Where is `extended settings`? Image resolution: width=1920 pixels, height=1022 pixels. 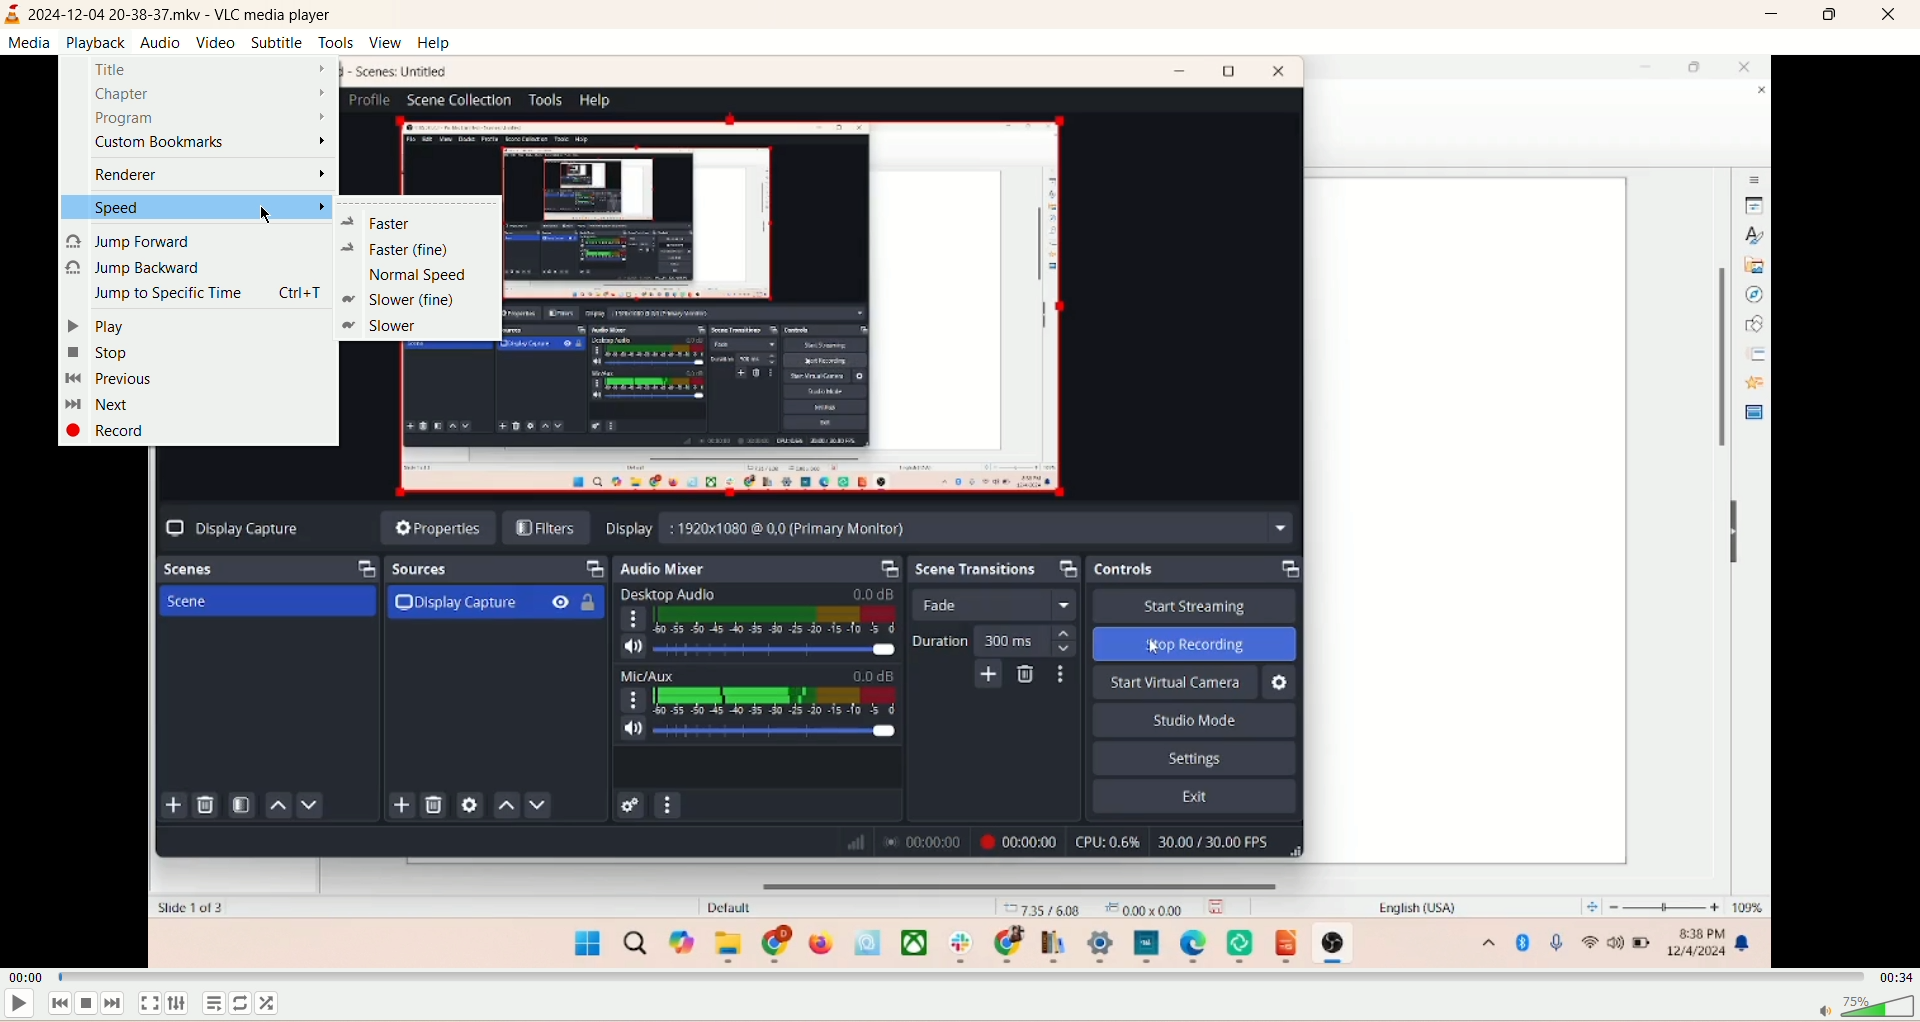 extended settings is located at coordinates (177, 1006).